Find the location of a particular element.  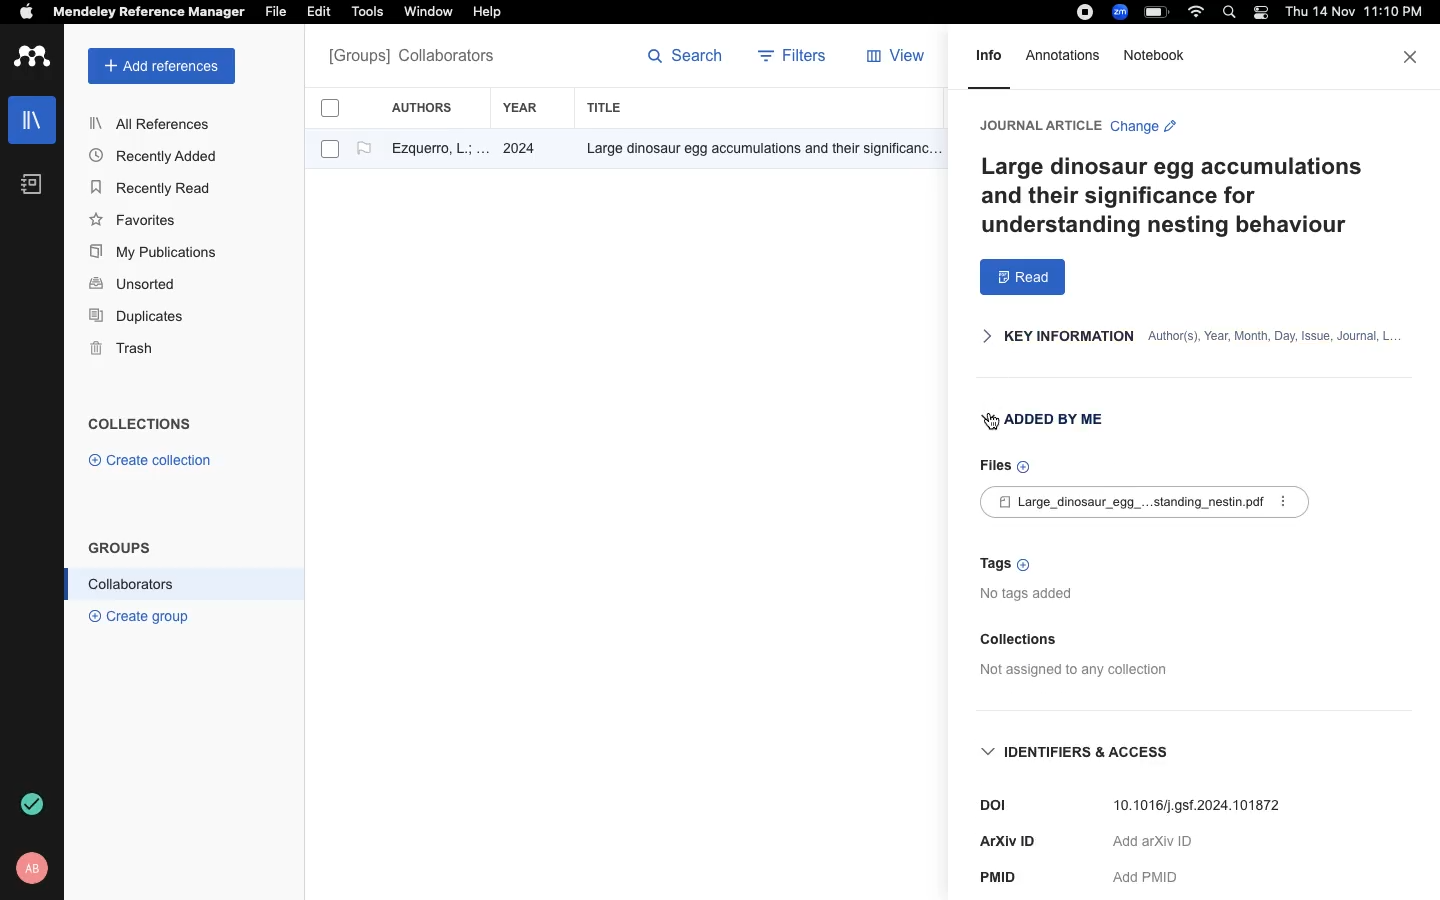

Large dinosaur egg accumulations
and their significance for
understanding nesting behaviour is located at coordinates (1179, 196).